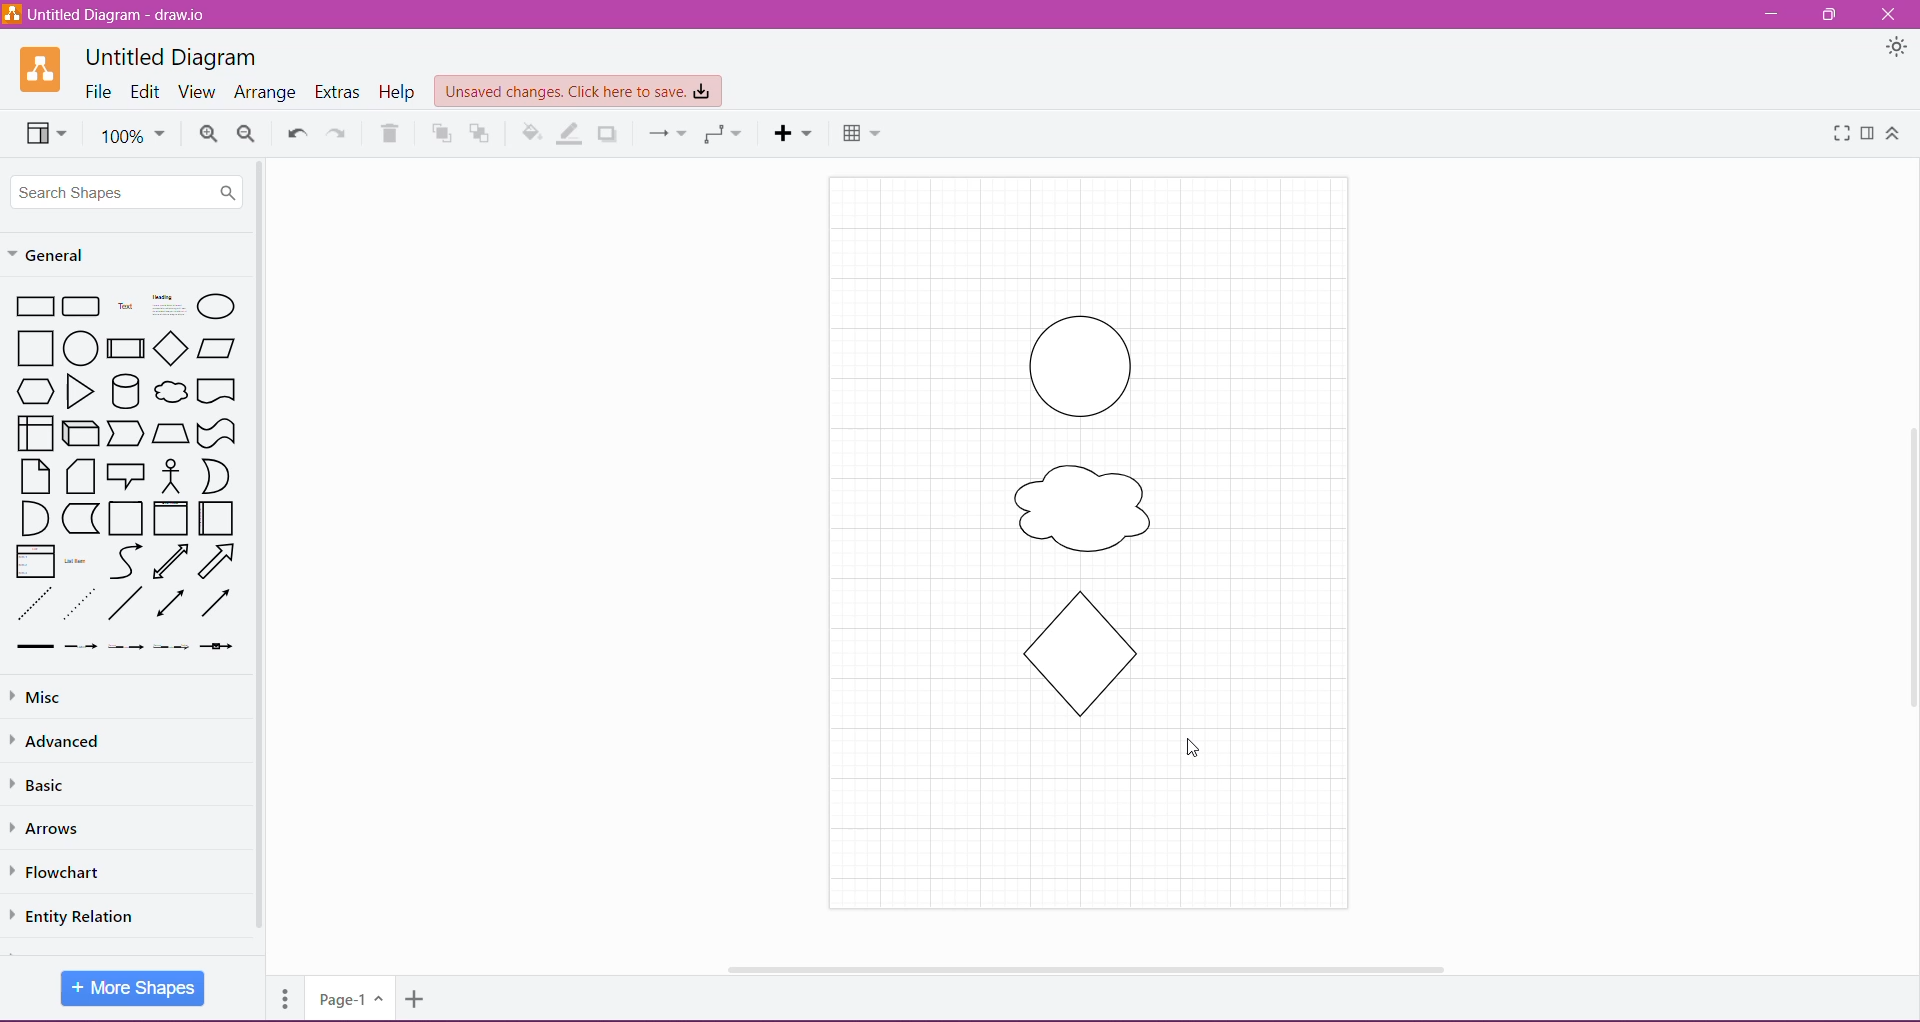 The image size is (1920, 1022). What do you see at coordinates (1080, 963) in the screenshot?
I see `Horizontal Scroll Bar` at bounding box center [1080, 963].